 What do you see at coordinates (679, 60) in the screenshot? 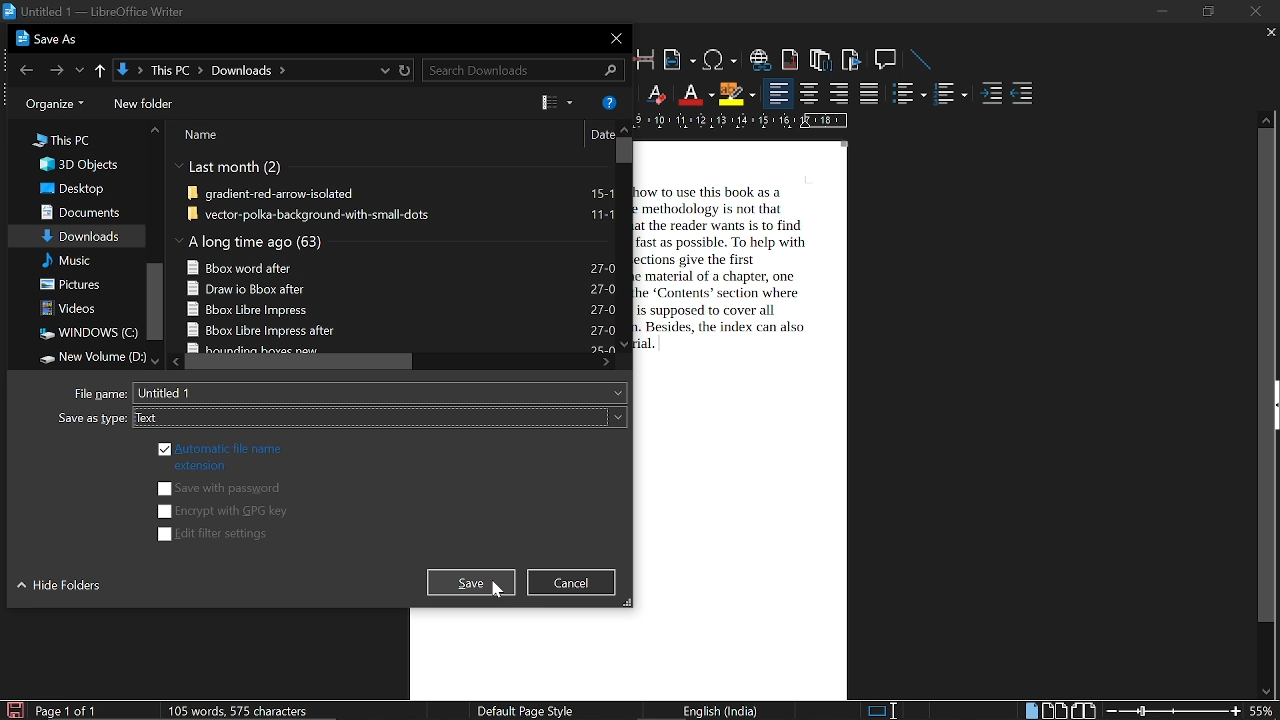
I see `insert field` at bounding box center [679, 60].